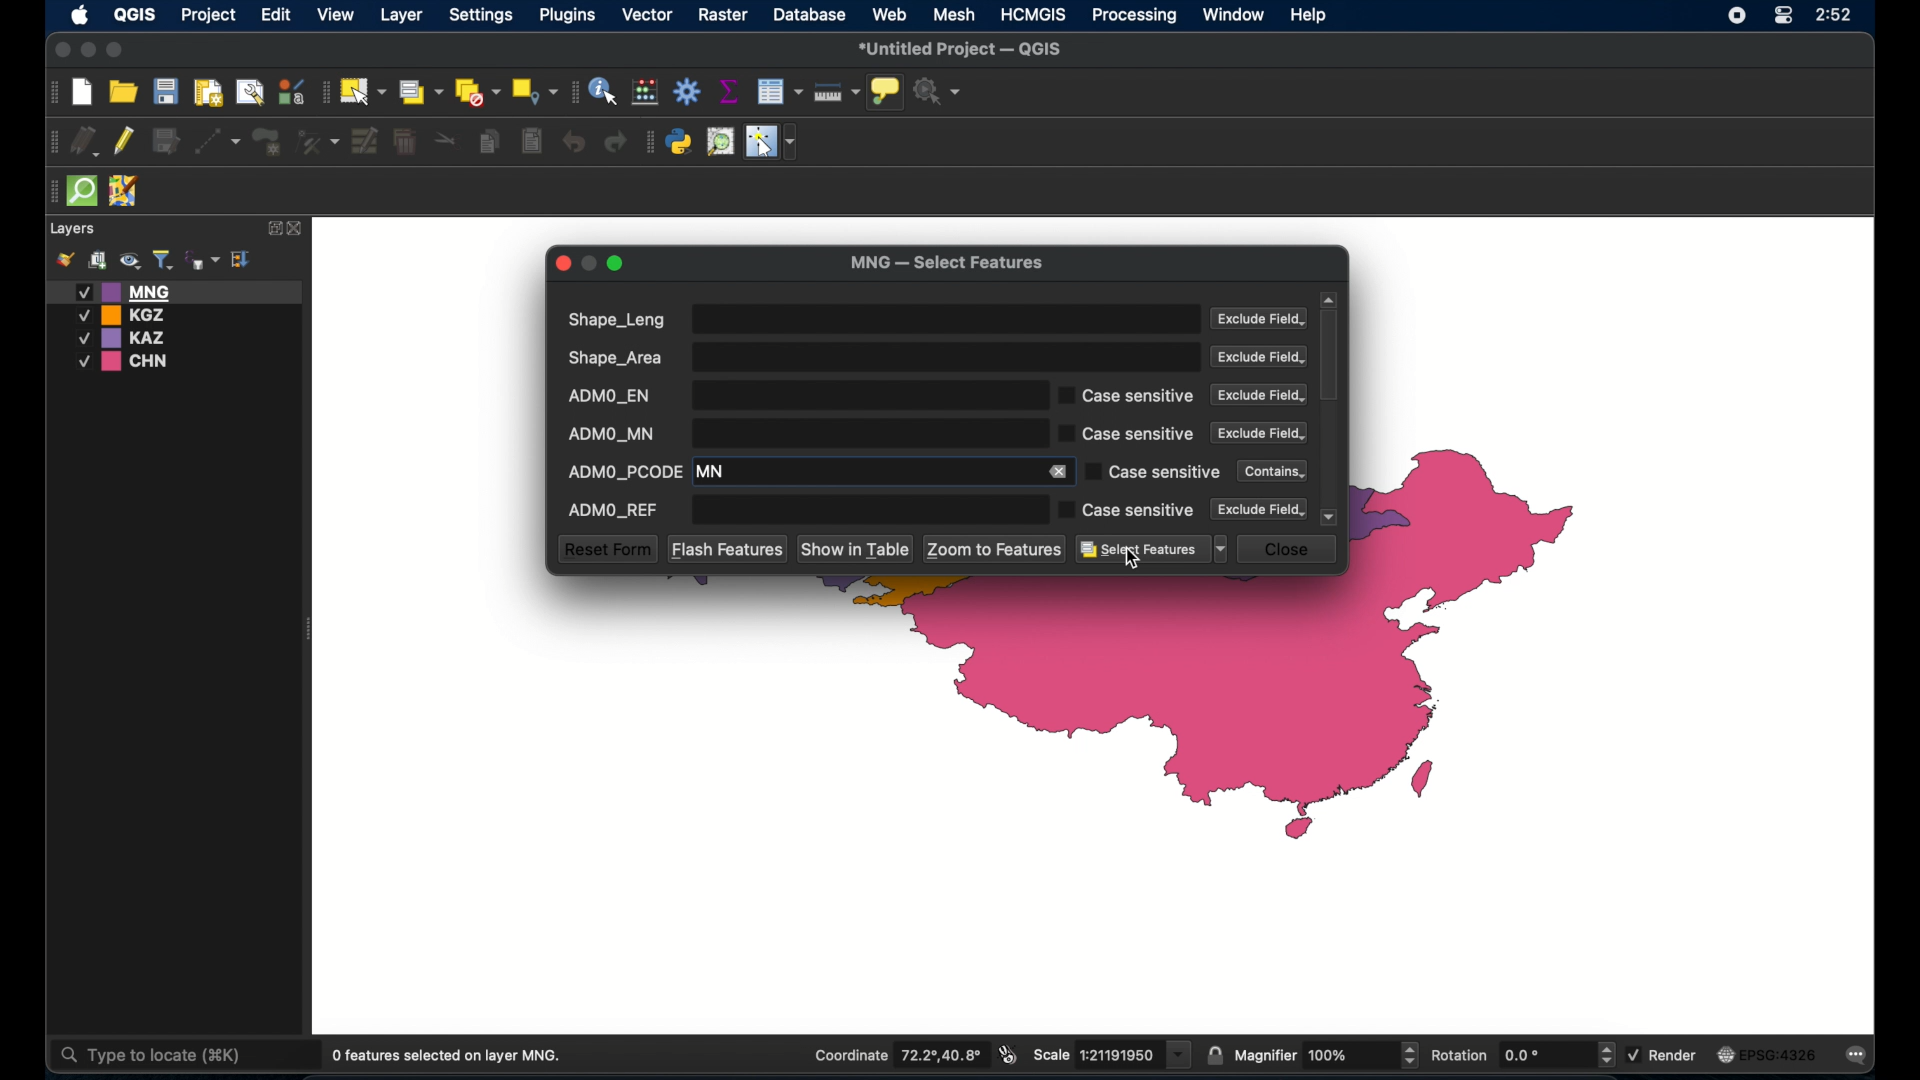  Describe the element at coordinates (50, 191) in the screenshot. I see `drag handle` at that location.